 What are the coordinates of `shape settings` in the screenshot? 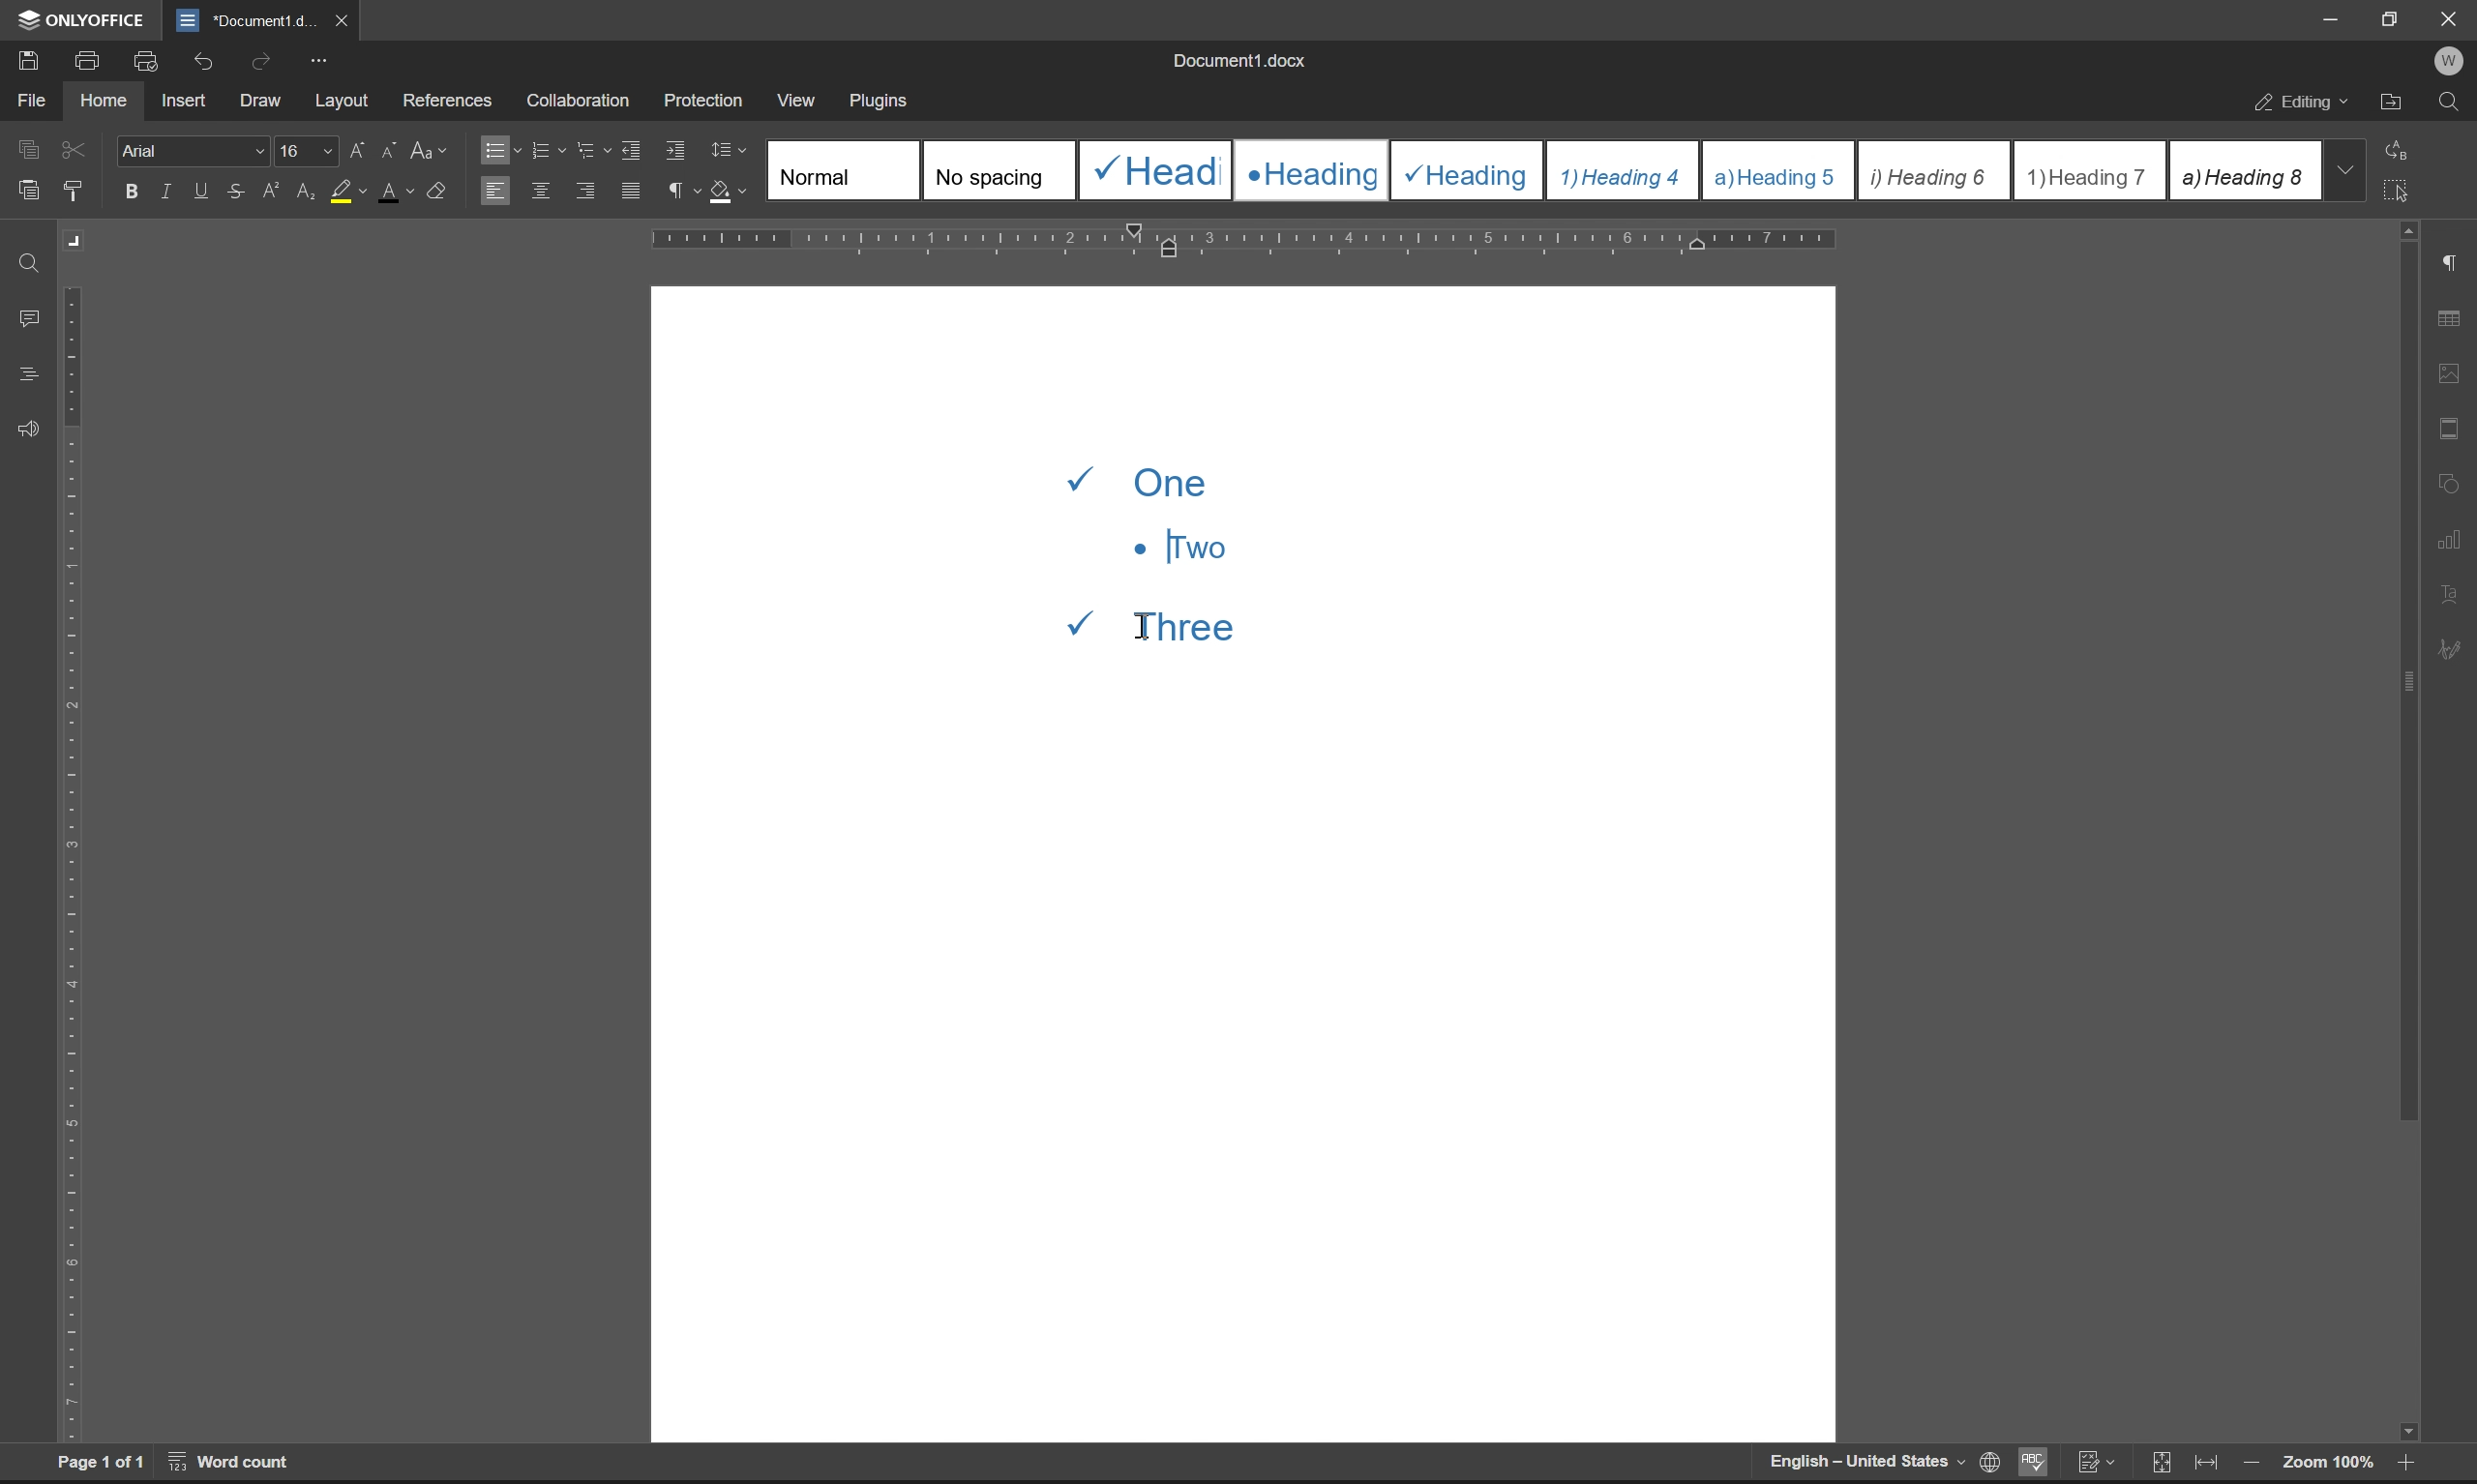 It's located at (2449, 478).